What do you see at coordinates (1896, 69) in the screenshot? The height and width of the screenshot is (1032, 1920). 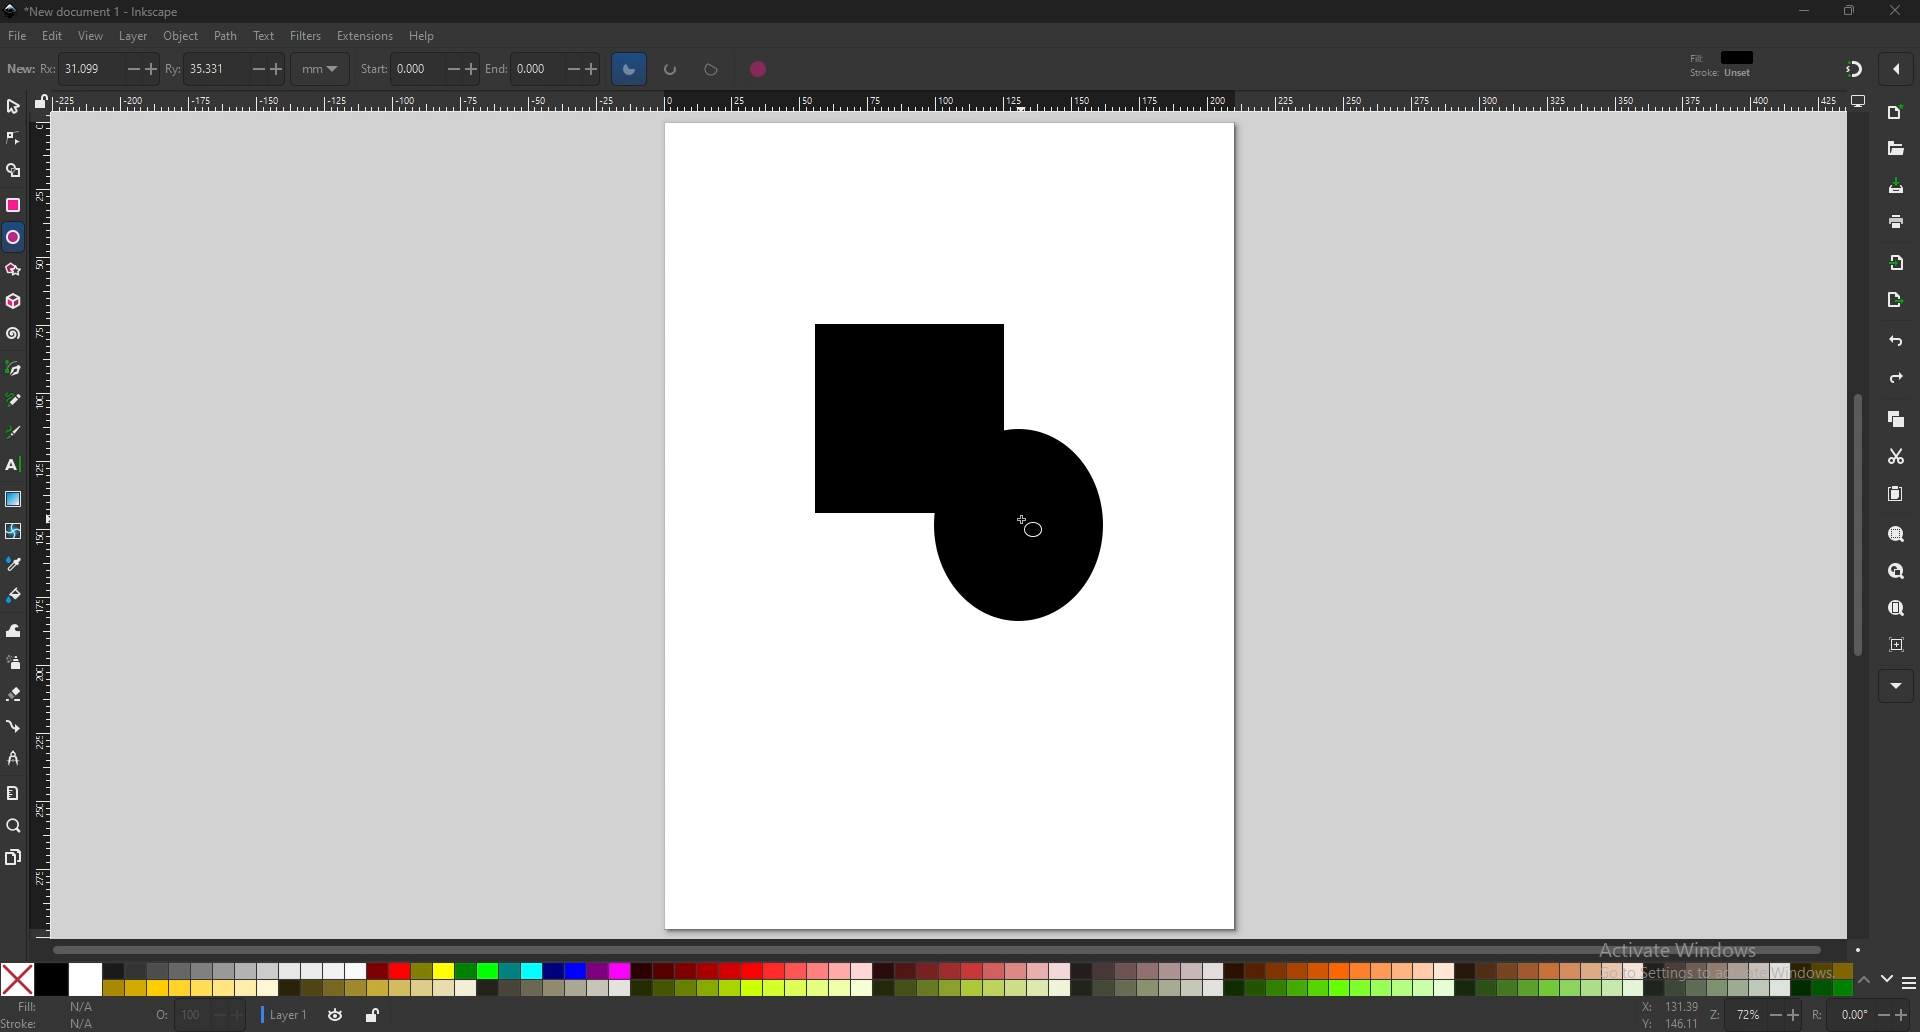 I see `enable snapping` at bounding box center [1896, 69].